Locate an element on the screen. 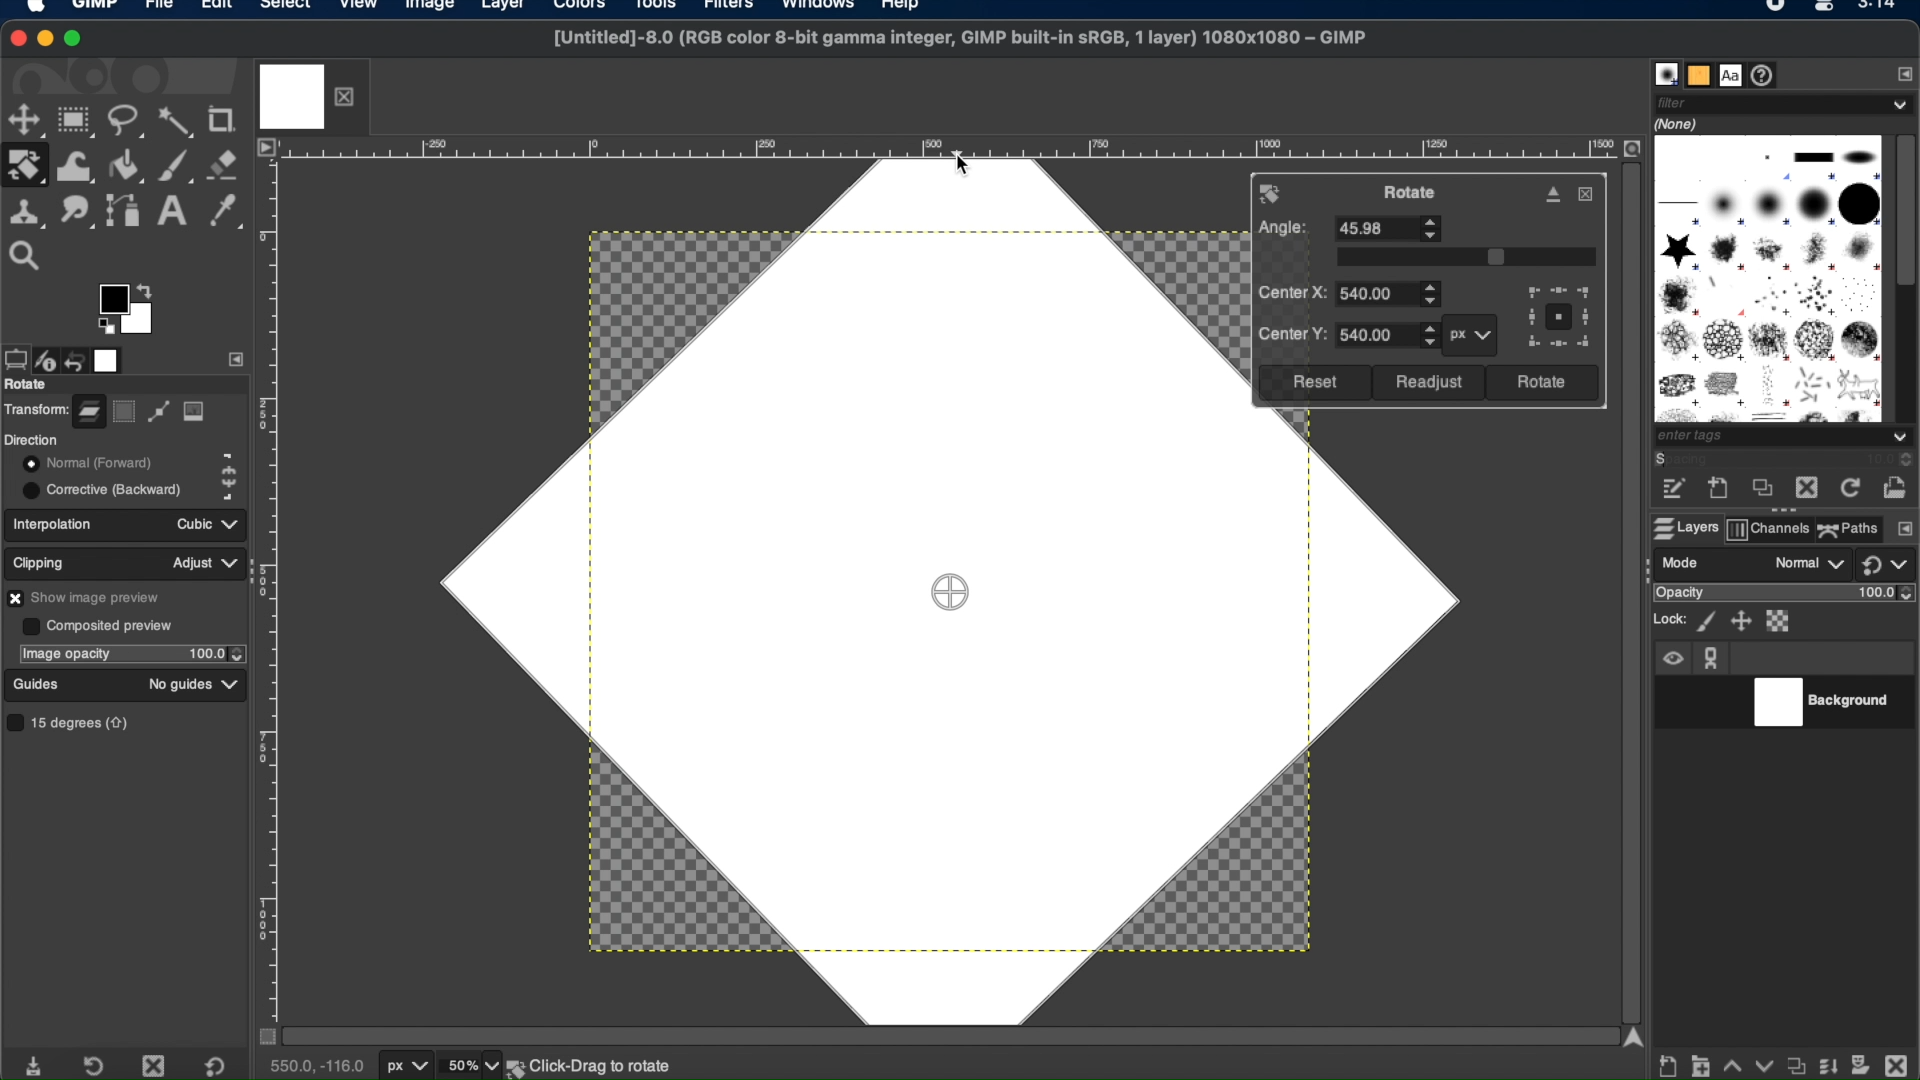 The width and height of the screenshot is (1920, 1080). patterns is located at coordinates (1698, 74).